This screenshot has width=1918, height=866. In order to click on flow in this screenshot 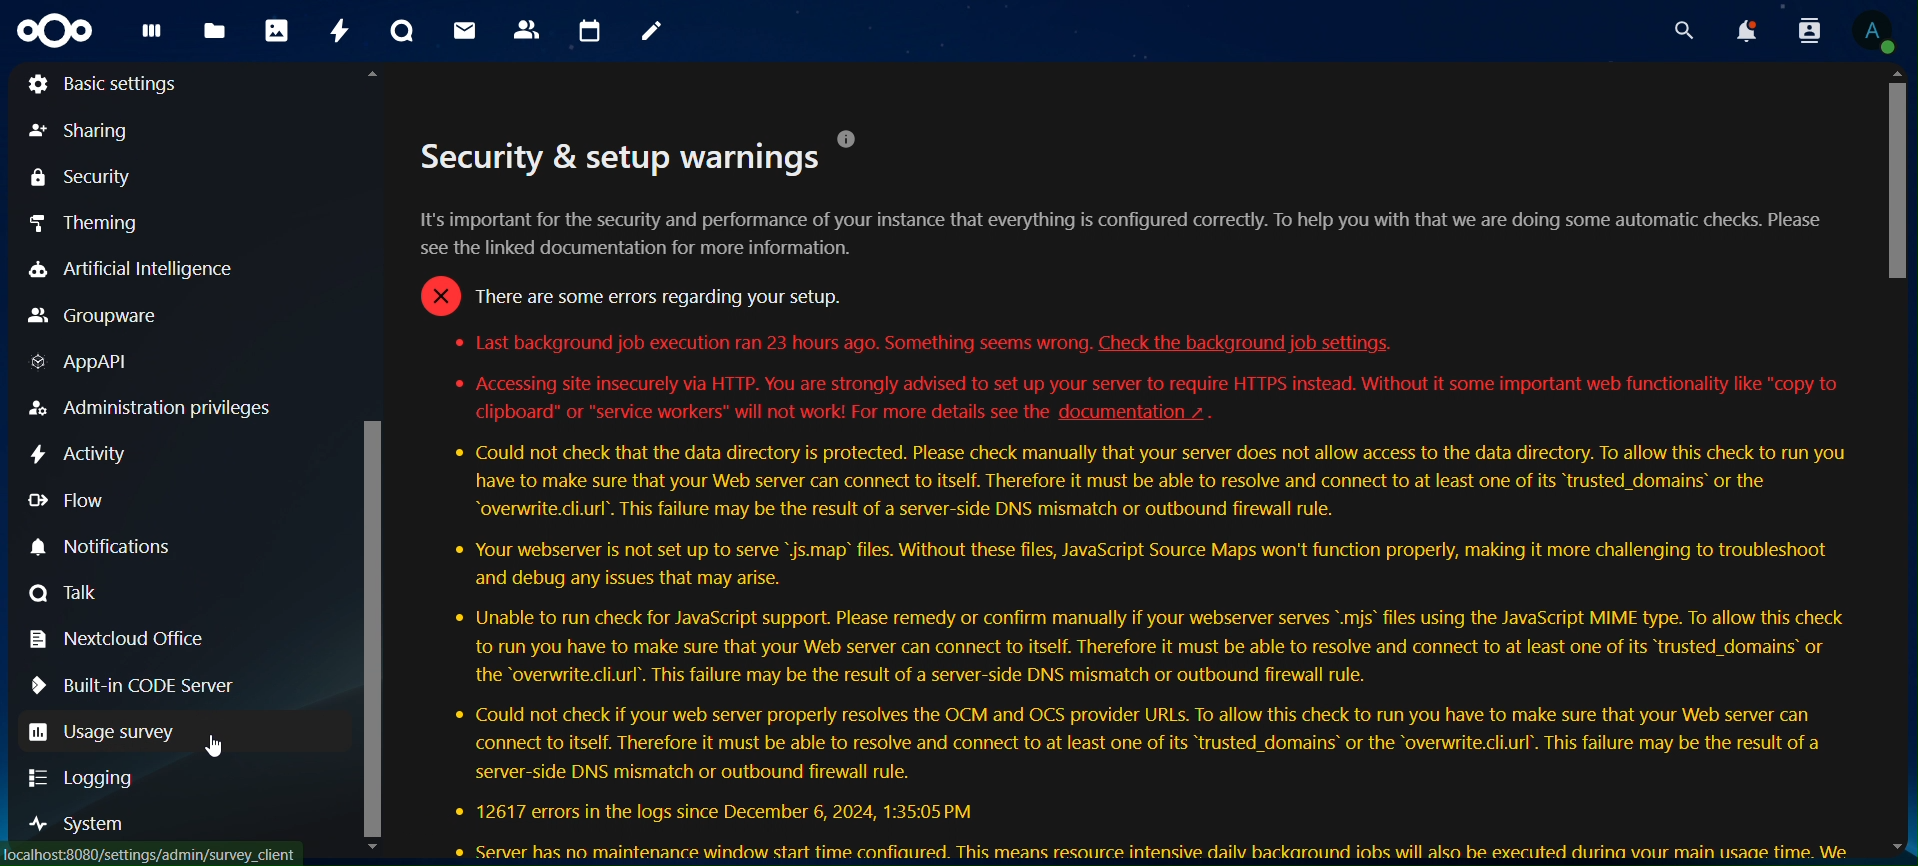, I will do `click(67, 499)`.